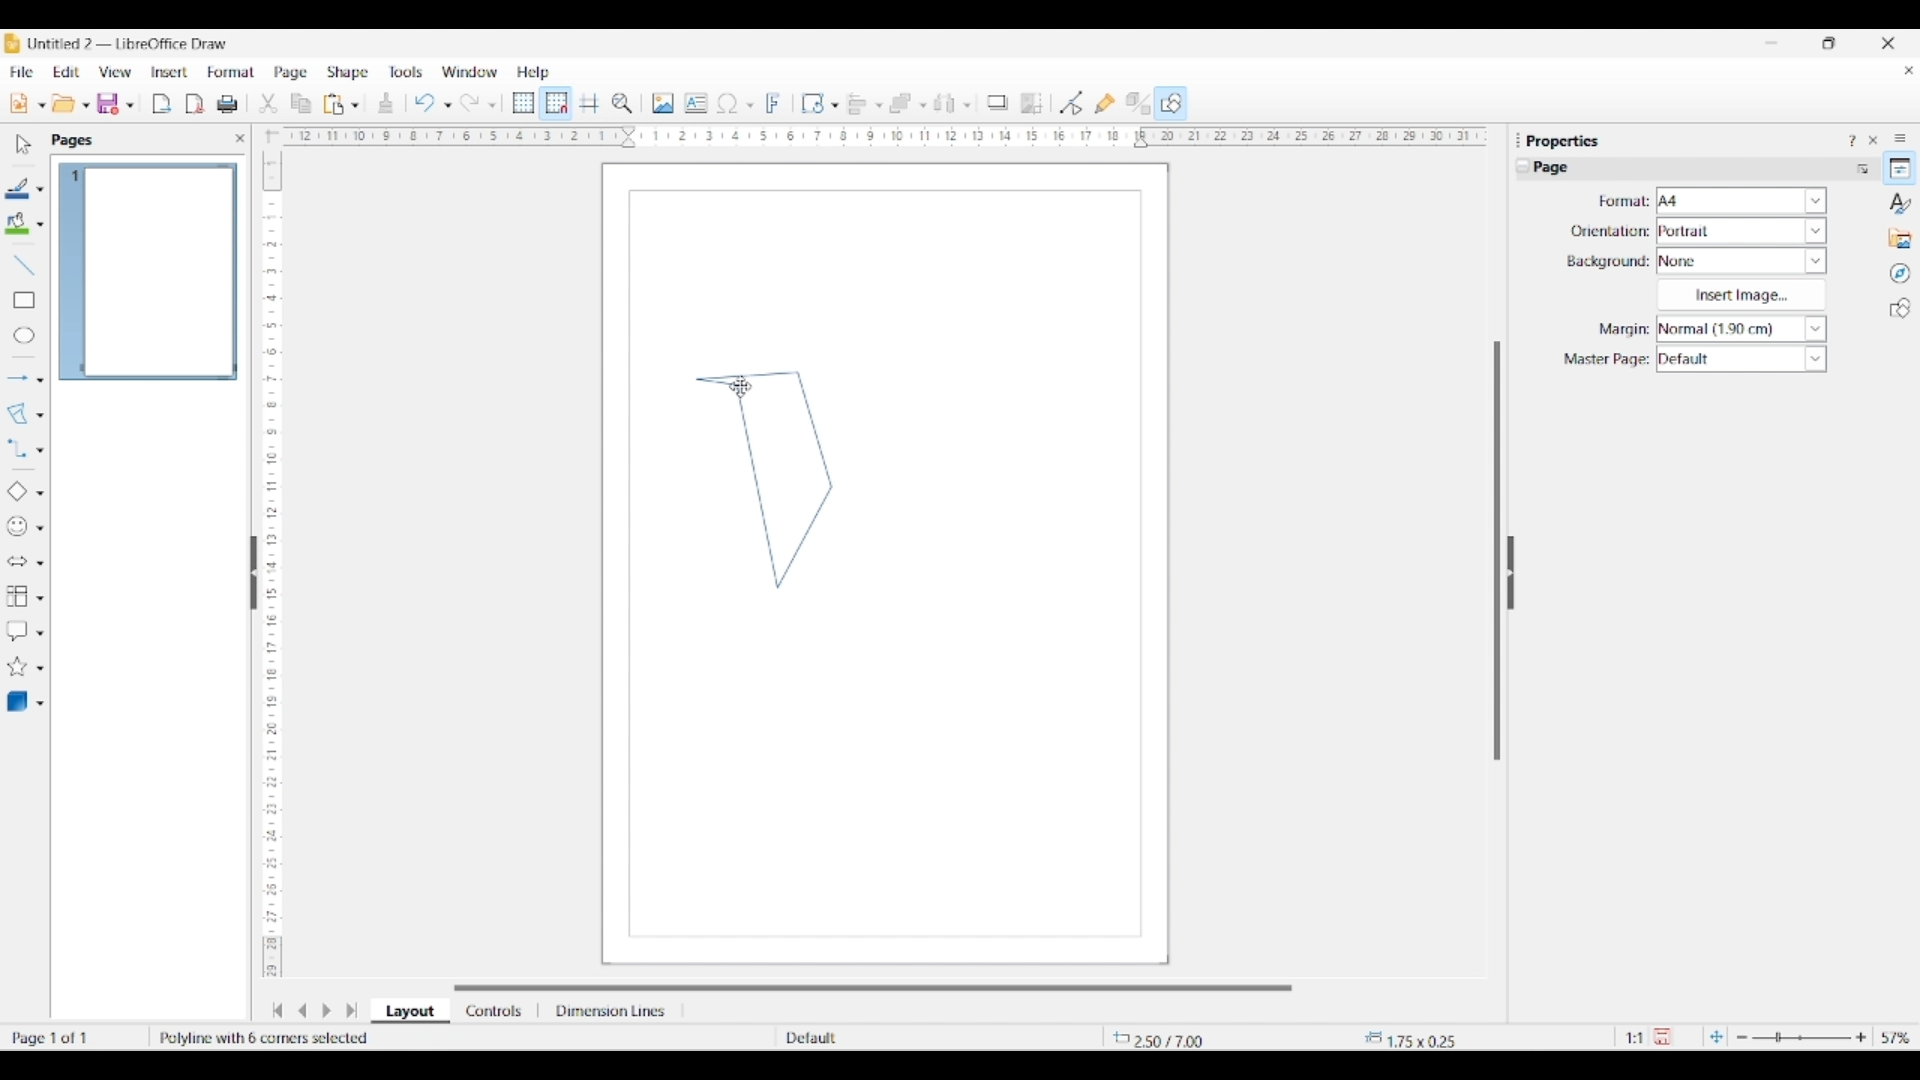 The image size is (1920, 1080). Describe the element at coordinates (746, 376) in the screenshot. I see `Line 4` at that location.